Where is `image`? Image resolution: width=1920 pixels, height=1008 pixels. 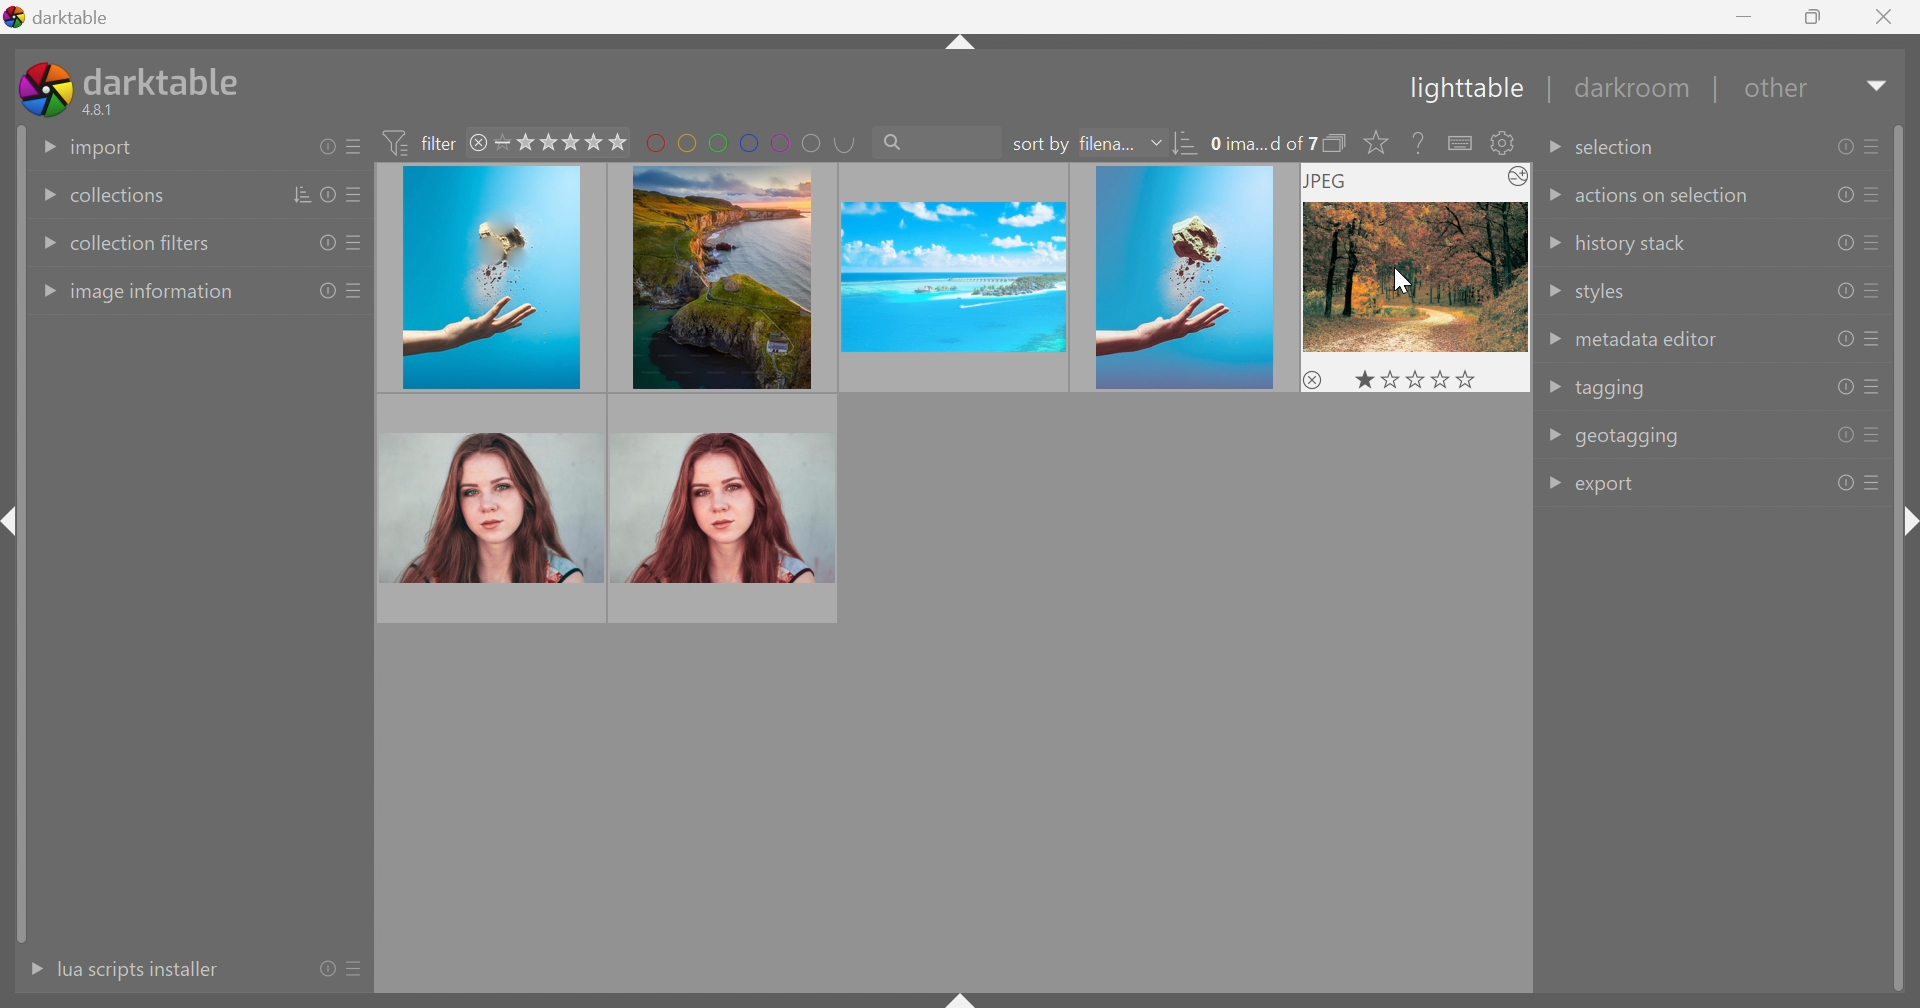
image is located at coordinates (493, 508).